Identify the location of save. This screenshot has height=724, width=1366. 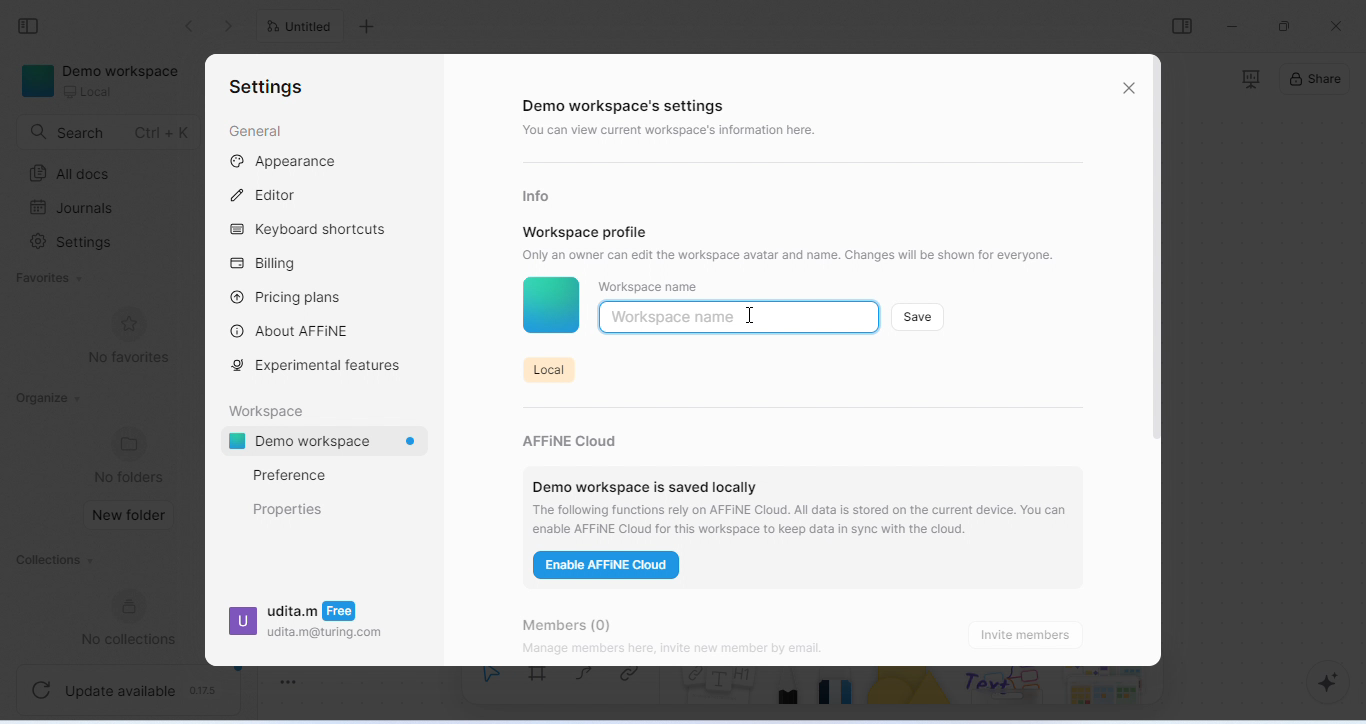
(919, 316).